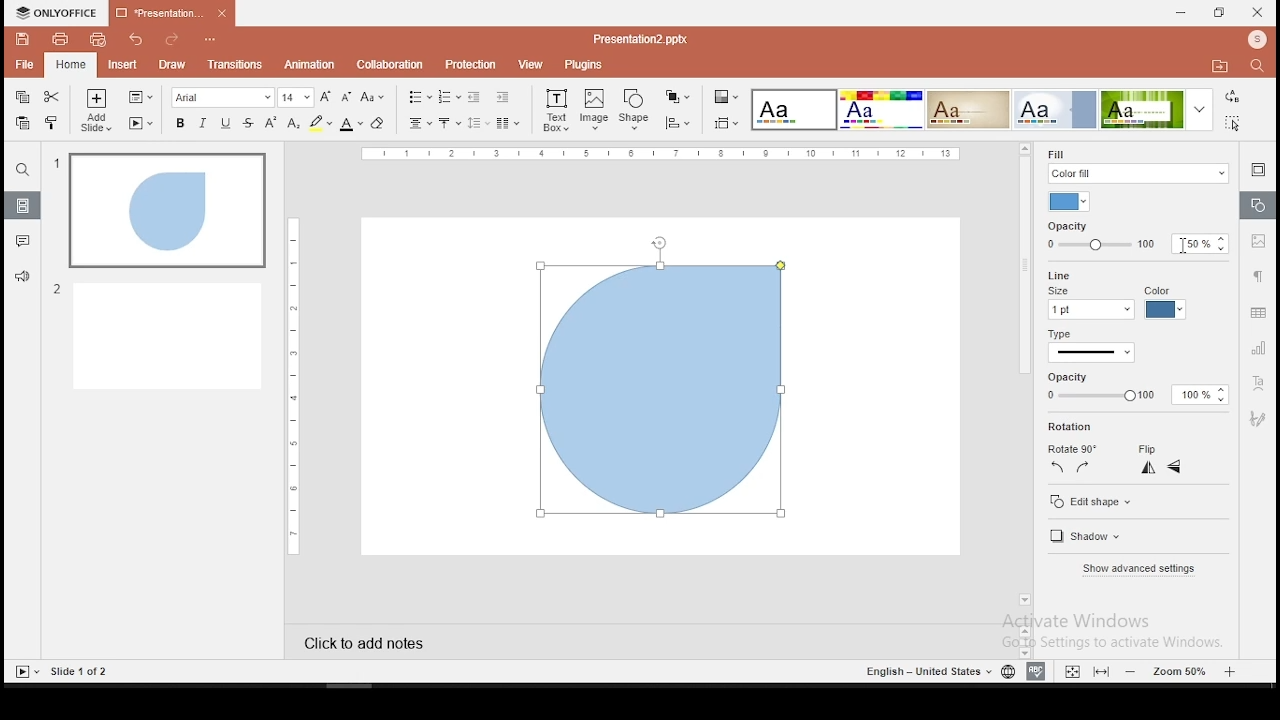  I want to click on draw, so click(172, 65).